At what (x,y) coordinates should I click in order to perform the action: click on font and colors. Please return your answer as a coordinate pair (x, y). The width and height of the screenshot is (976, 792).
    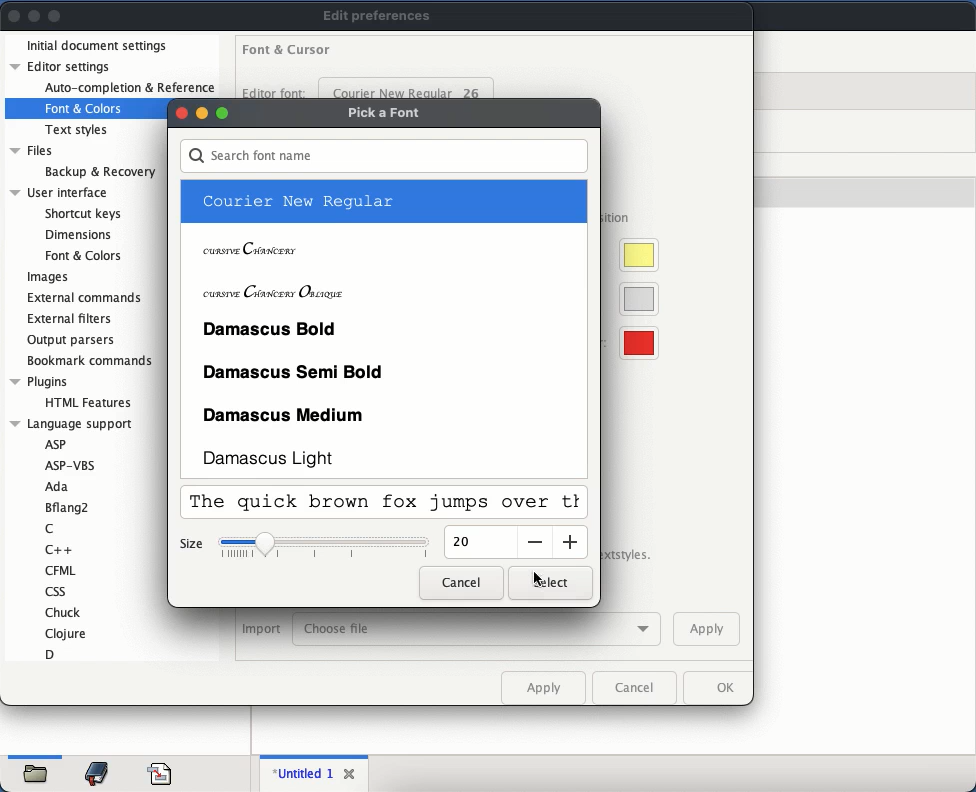
    Looking at the image, I should click on (85, 106).